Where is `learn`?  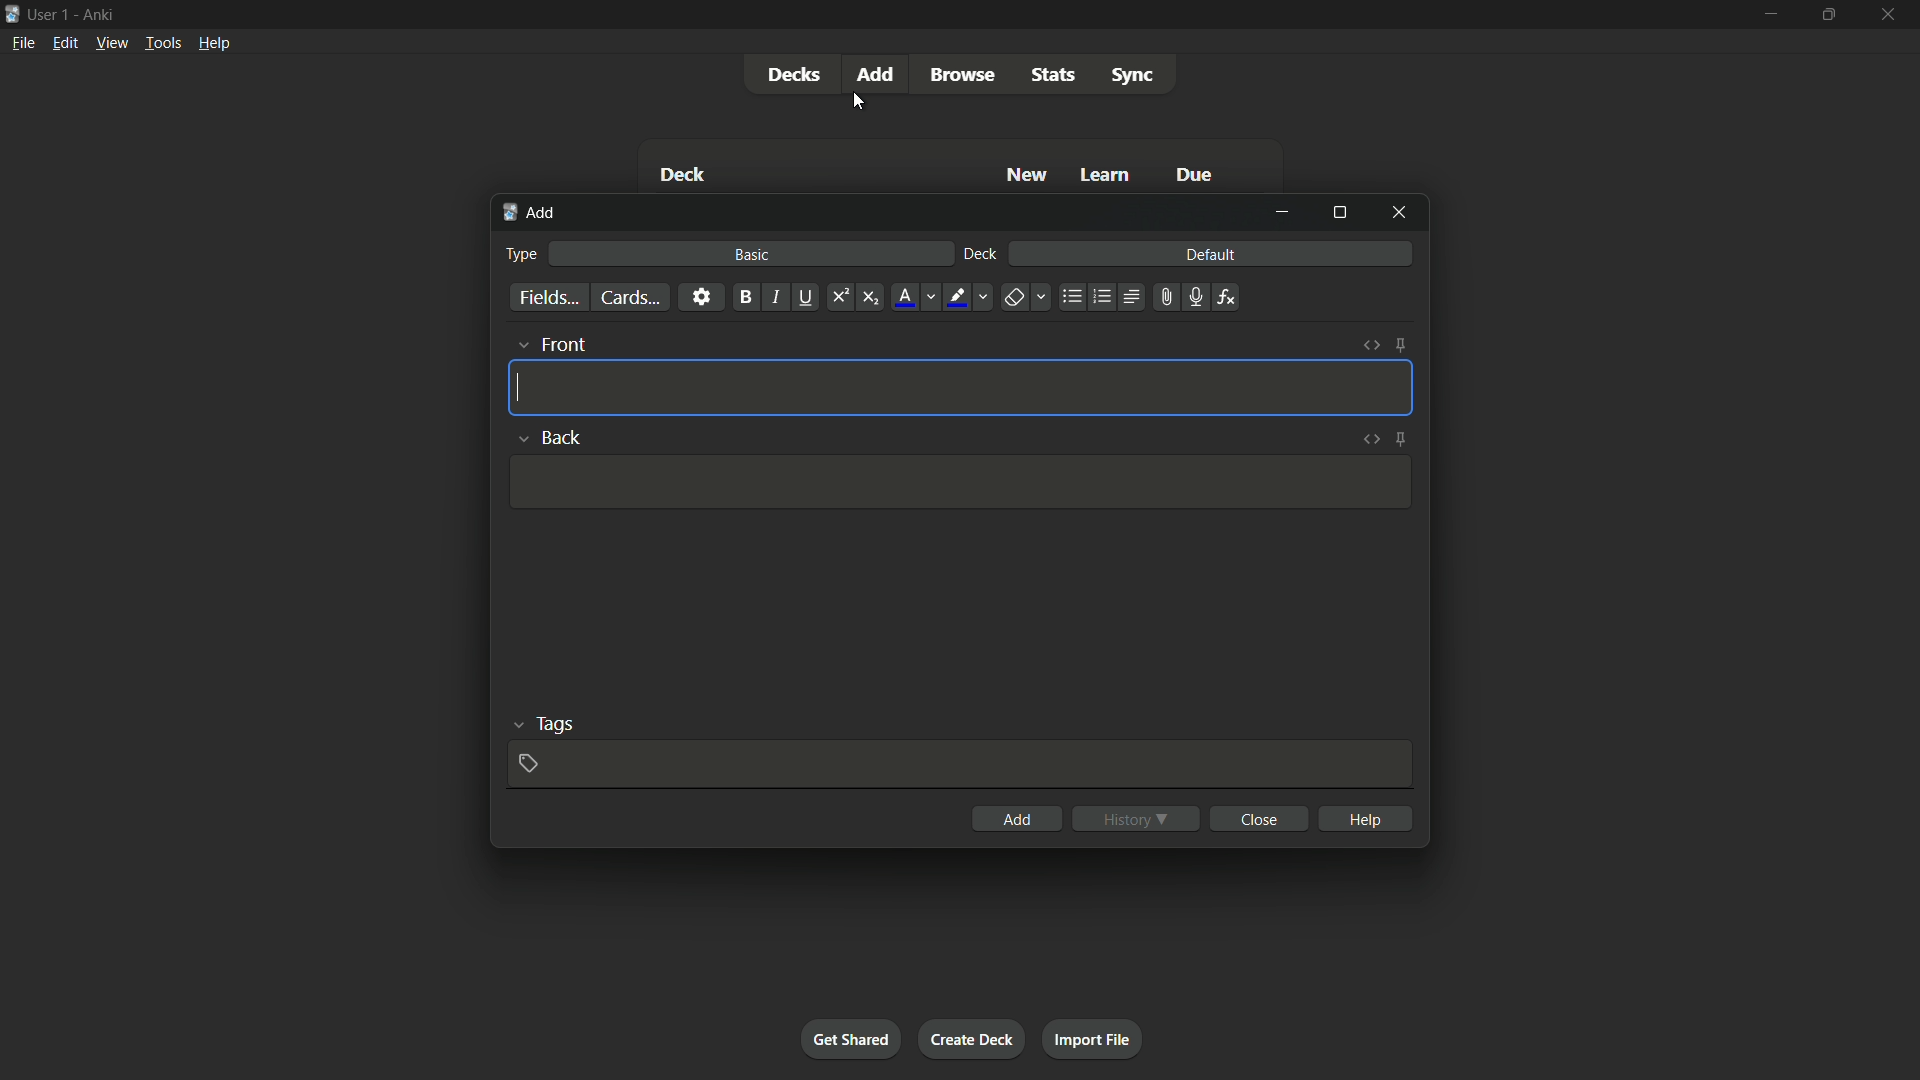 learn is located at coordinates (1105, 176).